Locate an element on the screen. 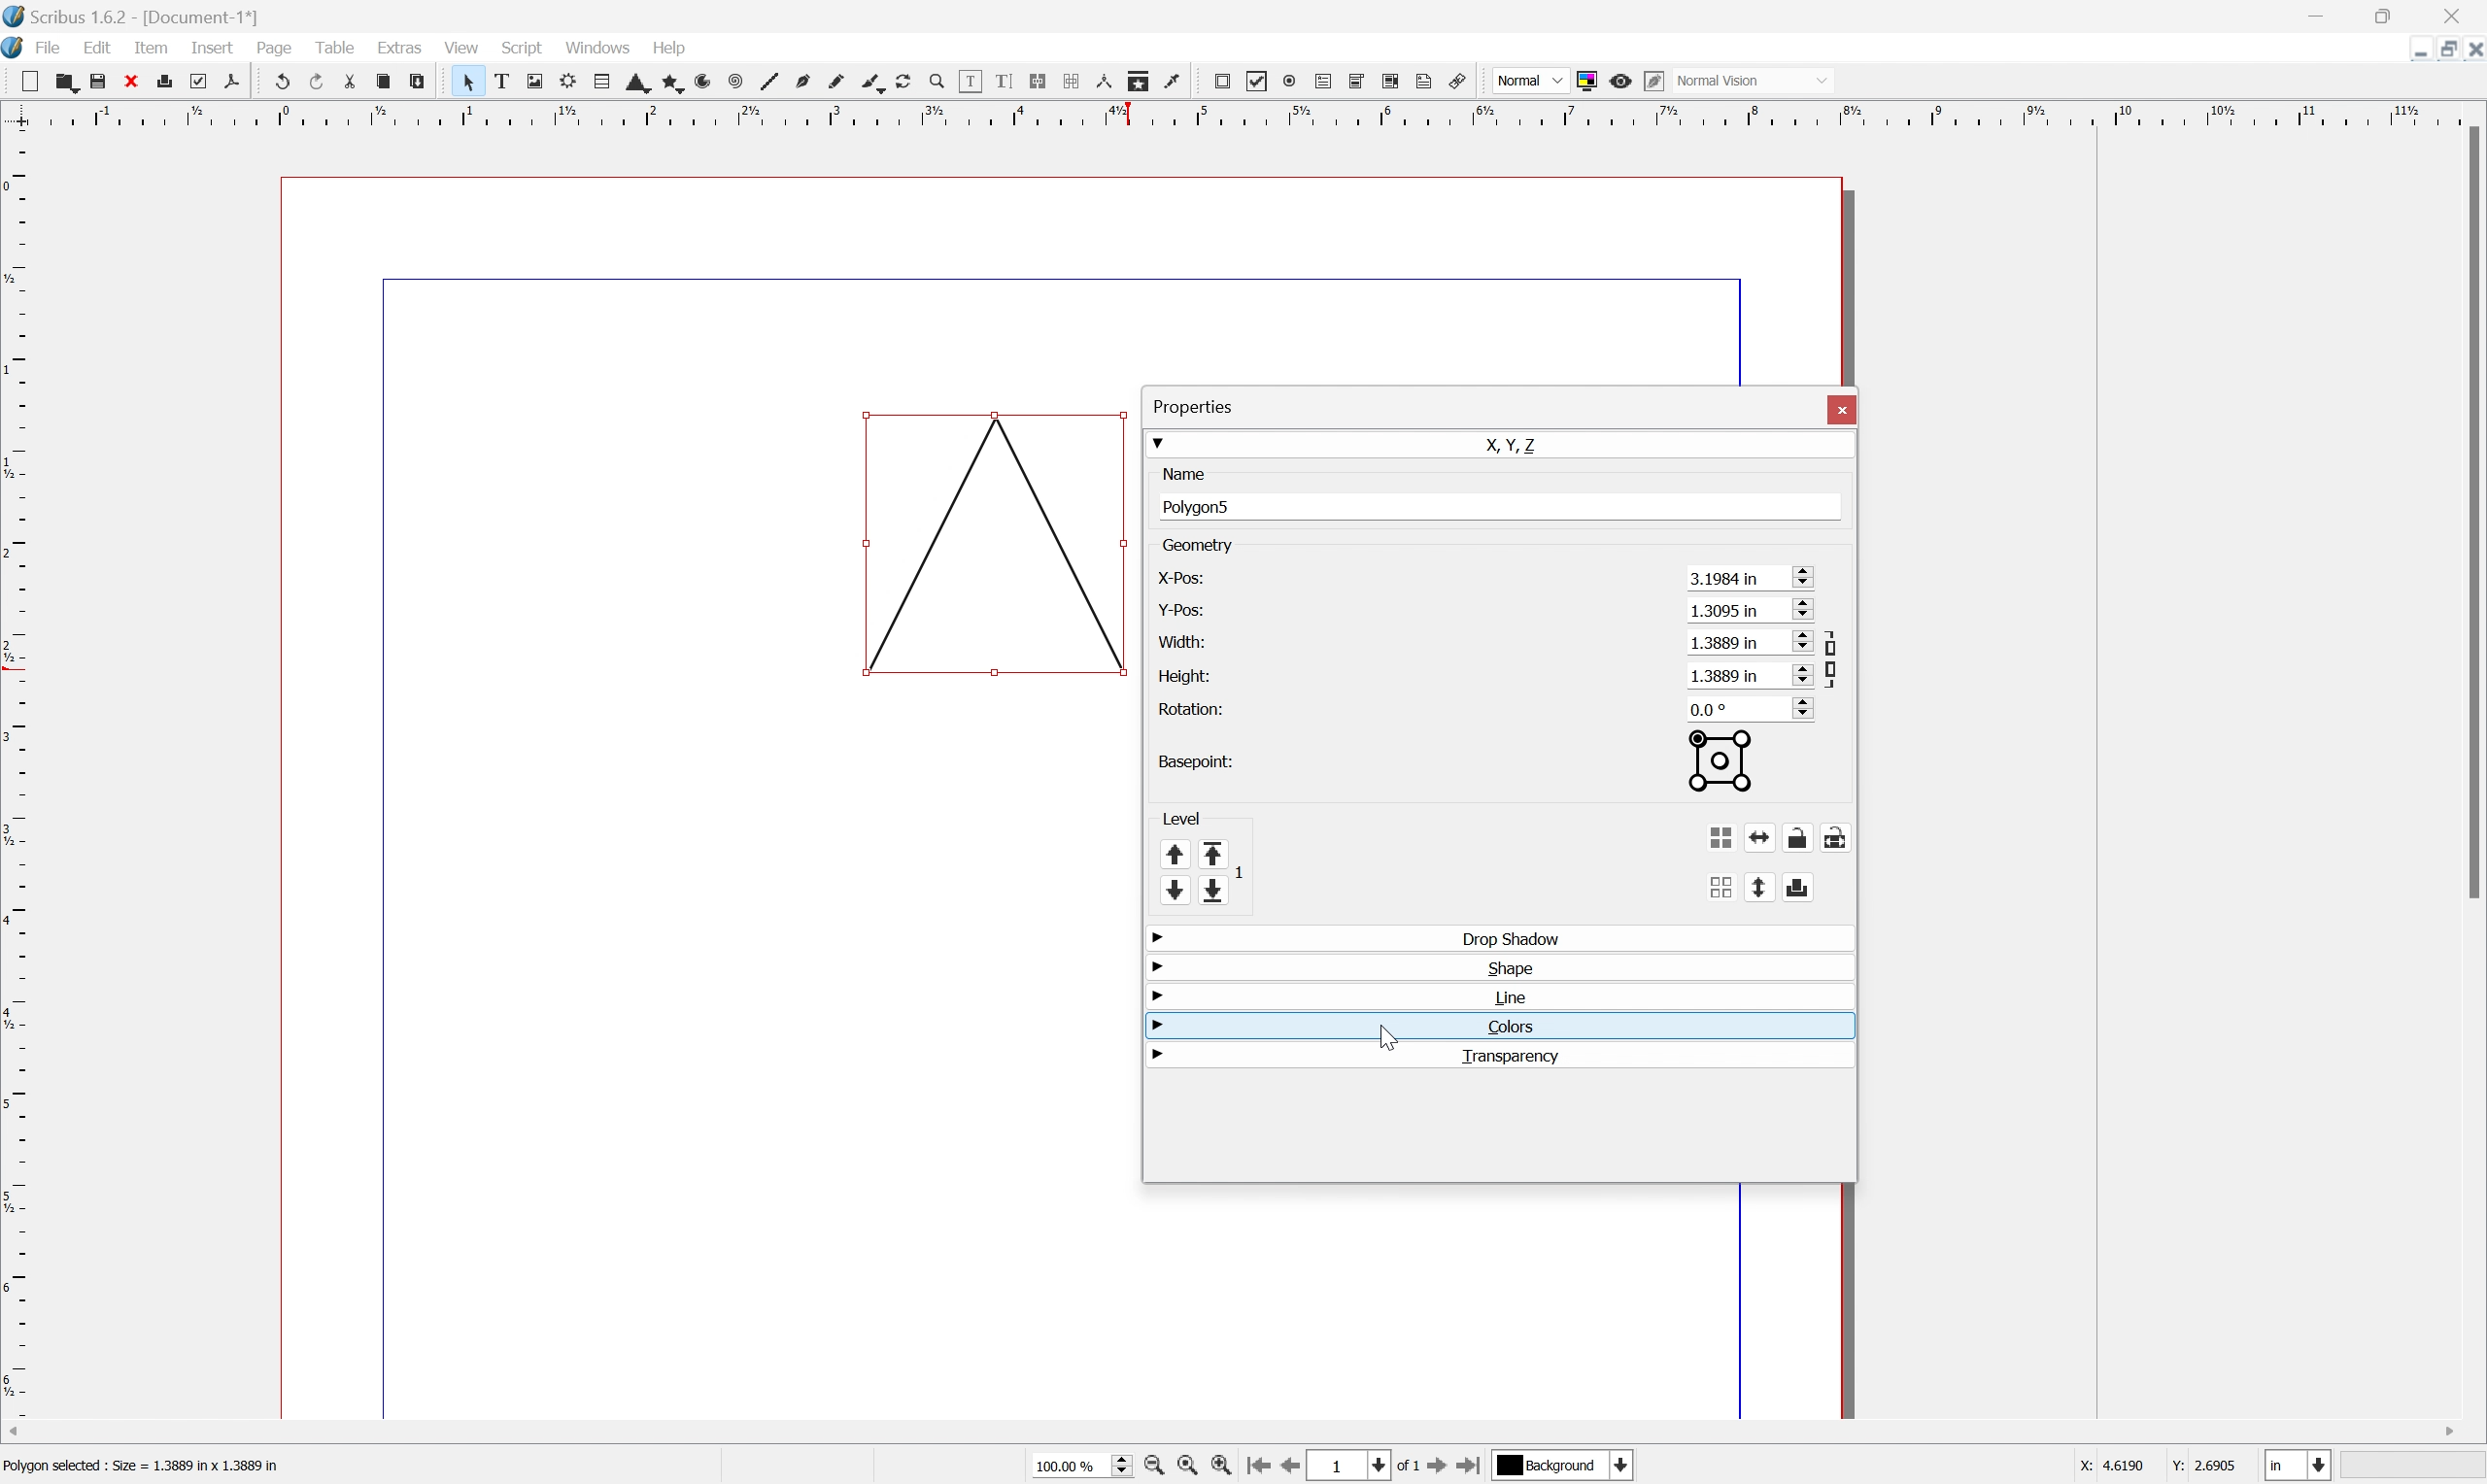 The width and height of the screenshot is (2487, 1484). X-pos: is located at coordinates (1180, 578).